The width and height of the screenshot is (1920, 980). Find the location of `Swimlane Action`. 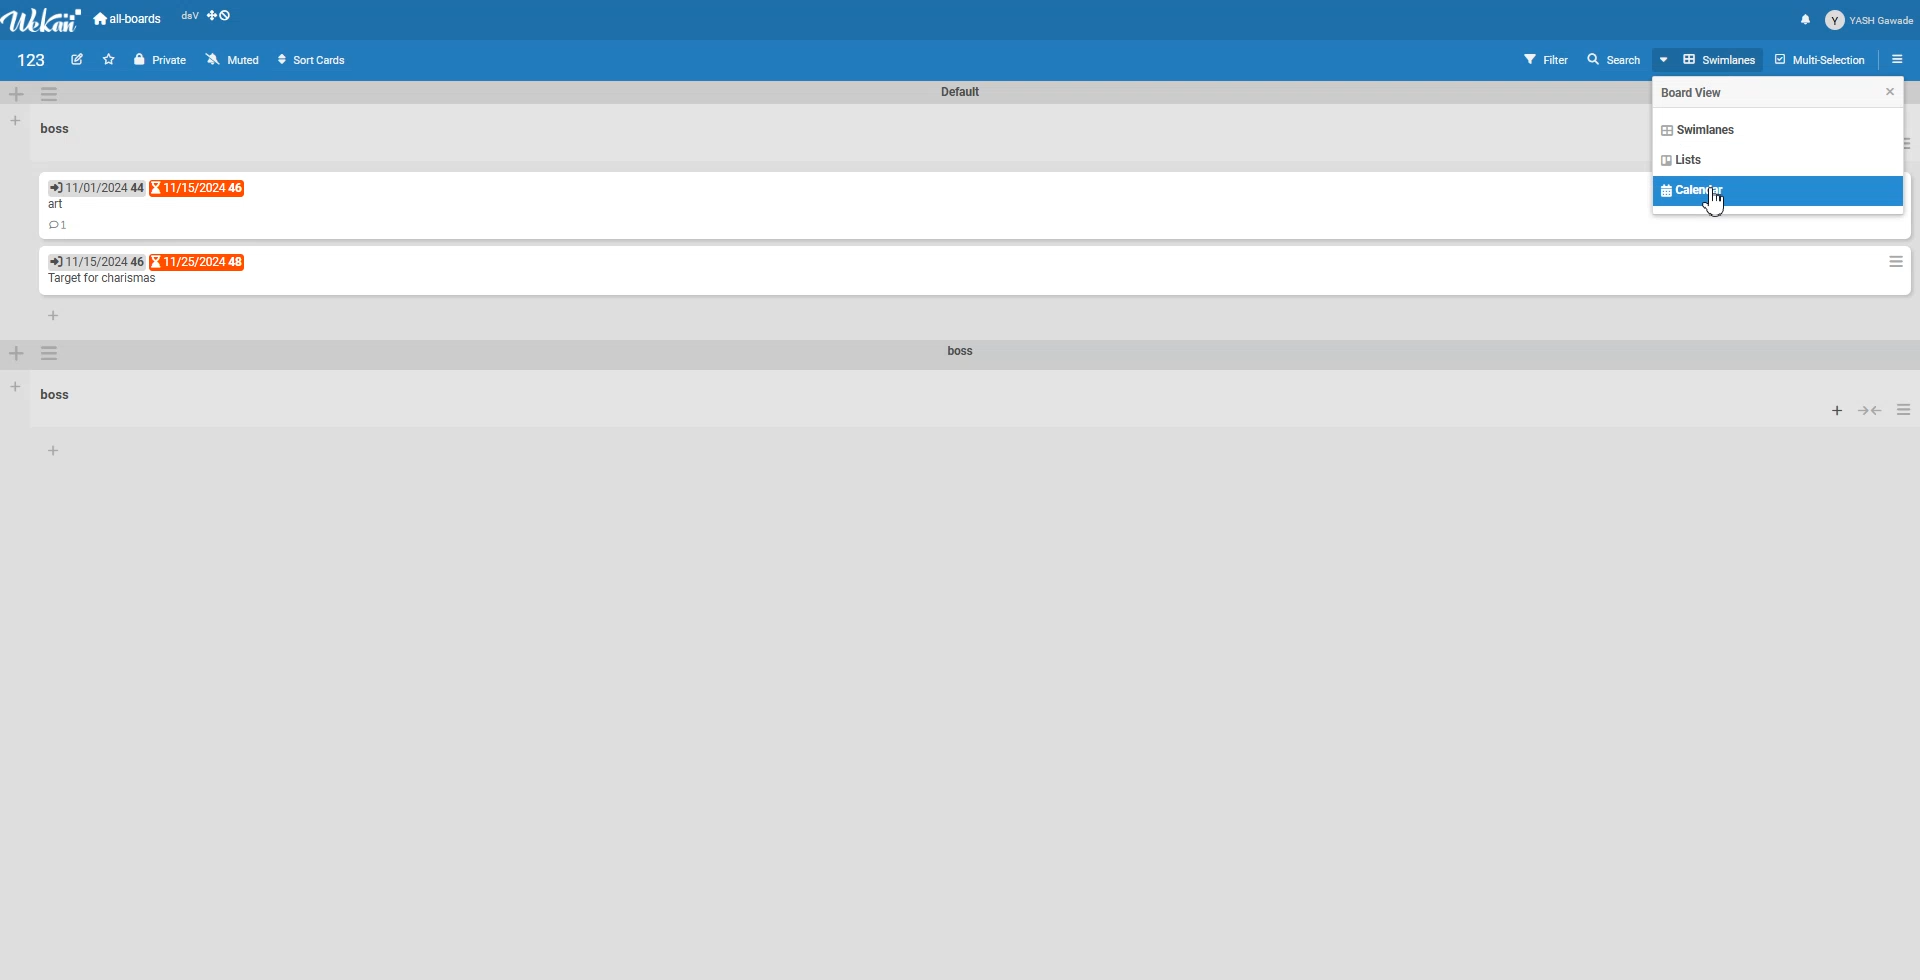

Swimlane Action is located at coordinates (49, 94).